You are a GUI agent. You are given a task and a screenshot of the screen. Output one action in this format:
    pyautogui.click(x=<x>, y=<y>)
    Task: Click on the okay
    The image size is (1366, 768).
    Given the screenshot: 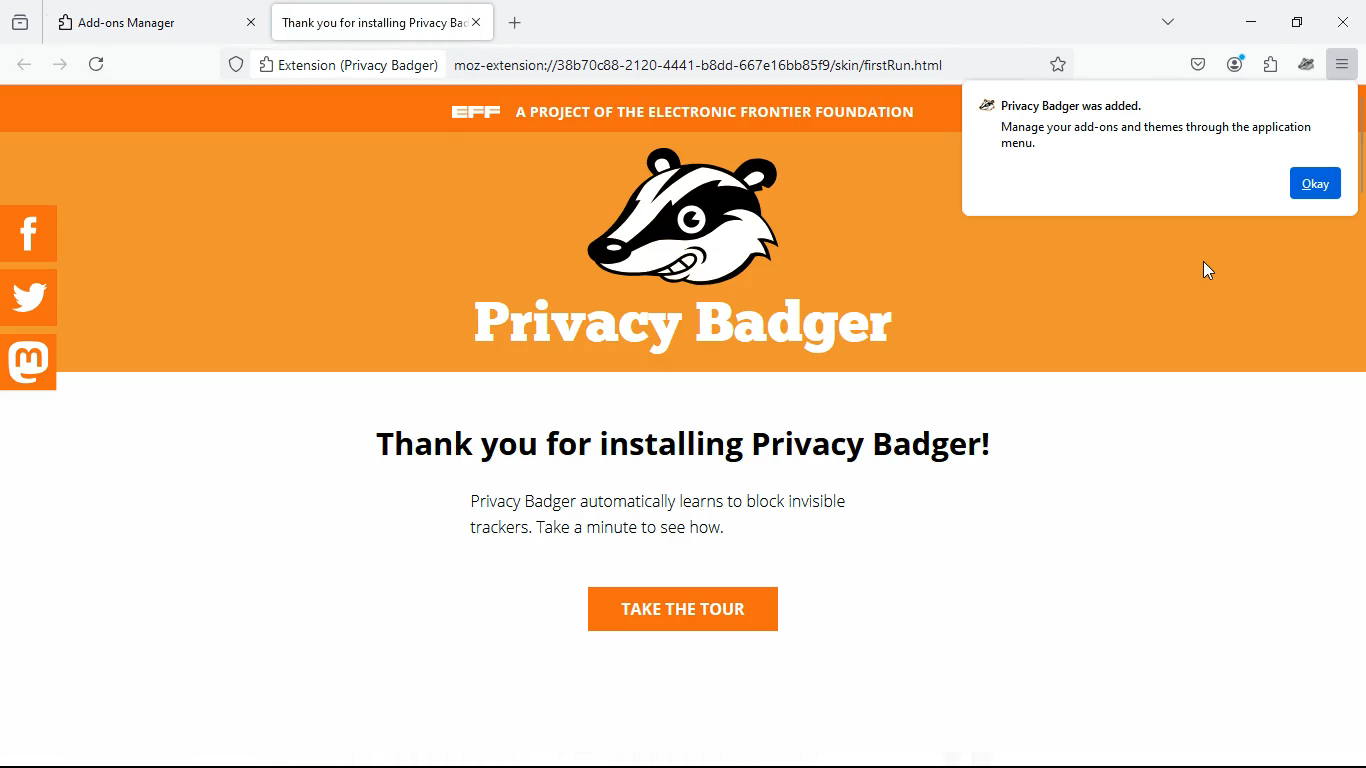 What is the action you would take?
    pyautogui.click(x=1316, y=183)
    